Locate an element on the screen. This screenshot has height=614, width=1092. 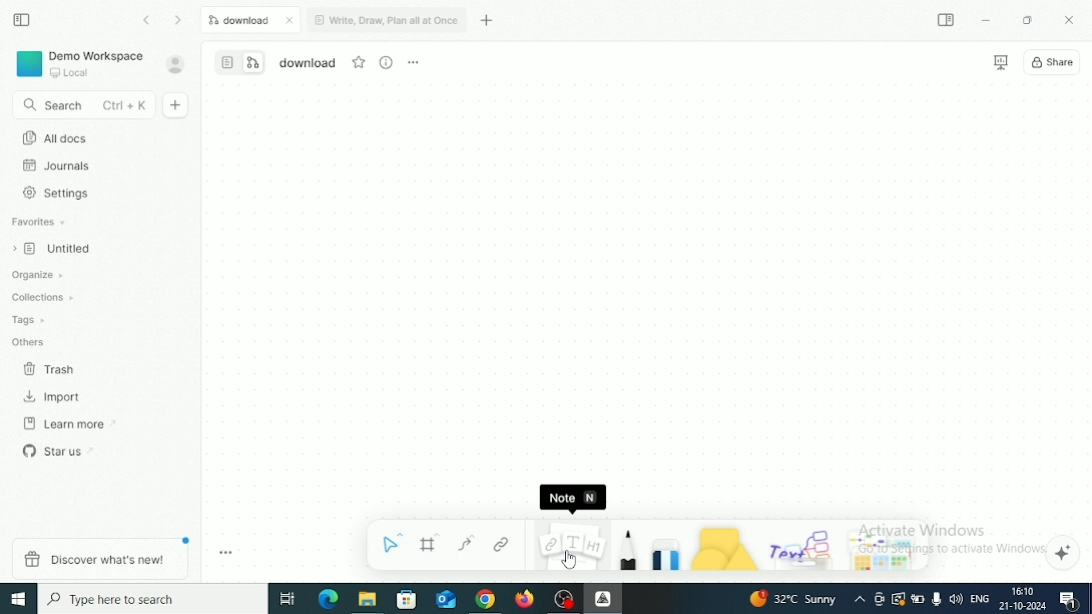
Untitled is located at coordinates (53, 249).